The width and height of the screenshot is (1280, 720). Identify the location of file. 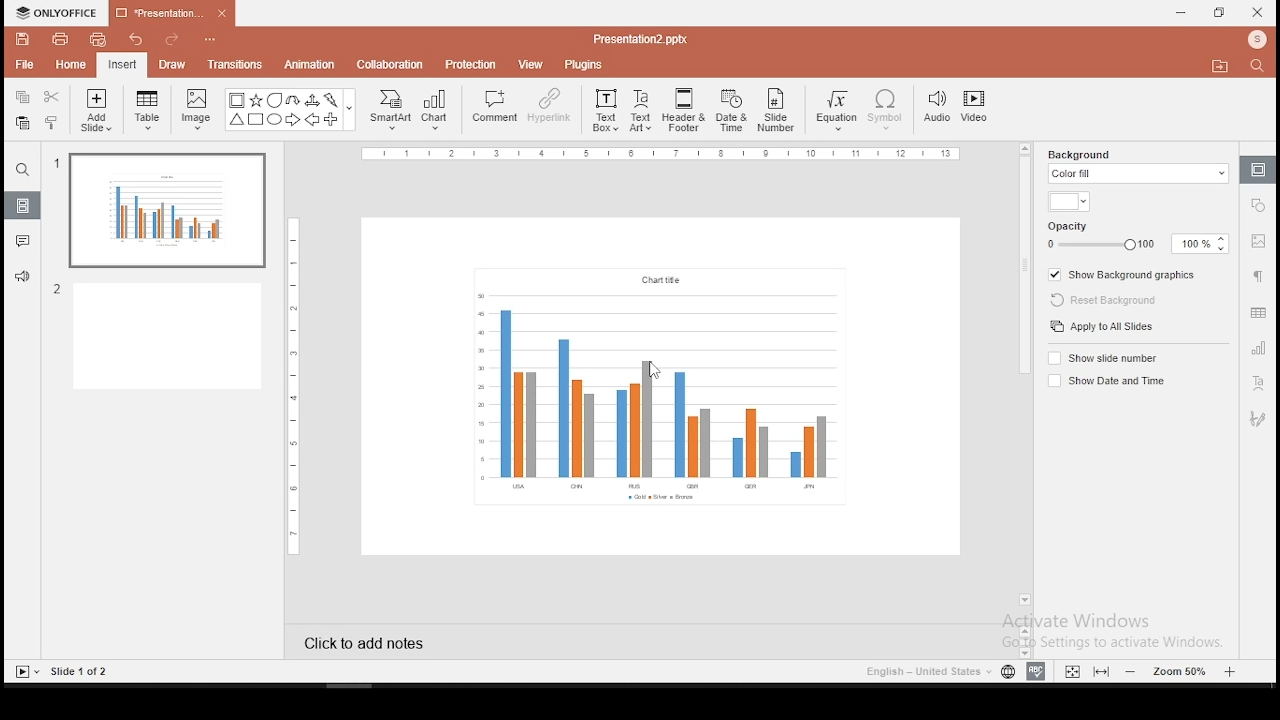
(23, 63).